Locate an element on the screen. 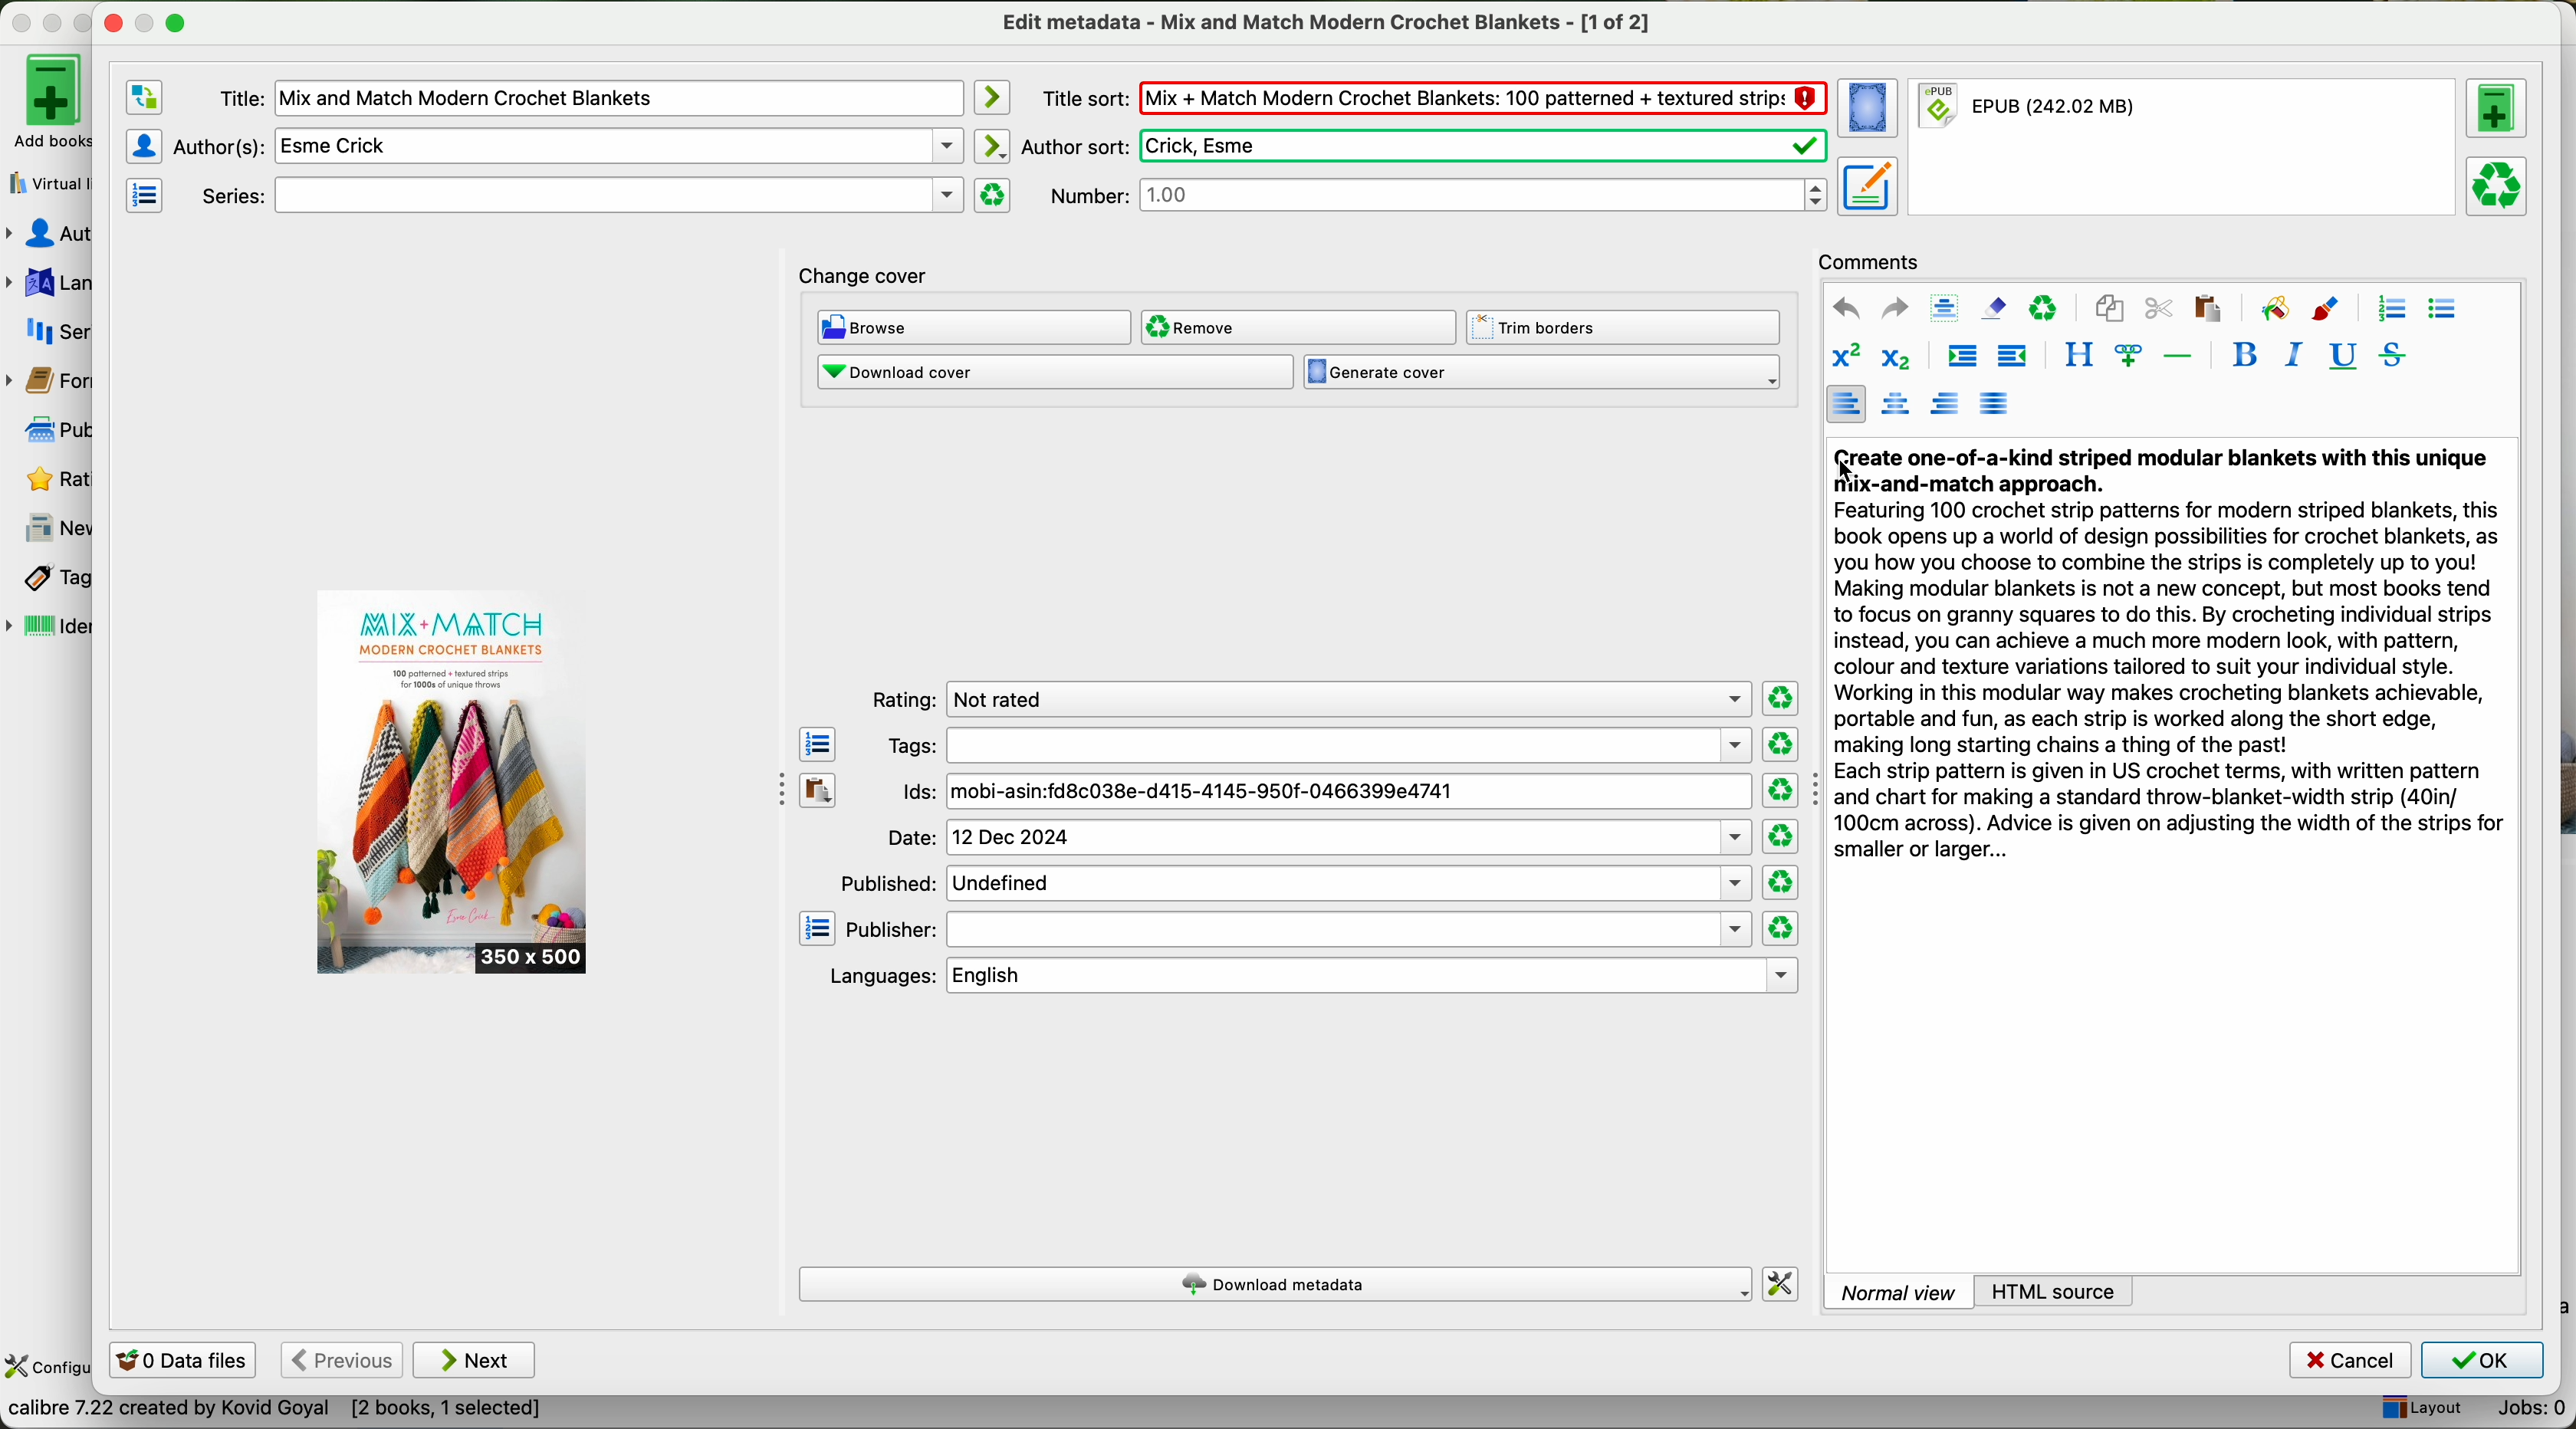 The height and width of the screenshot is (1429, 2576). OK is located at coordinates (2481, 1360).